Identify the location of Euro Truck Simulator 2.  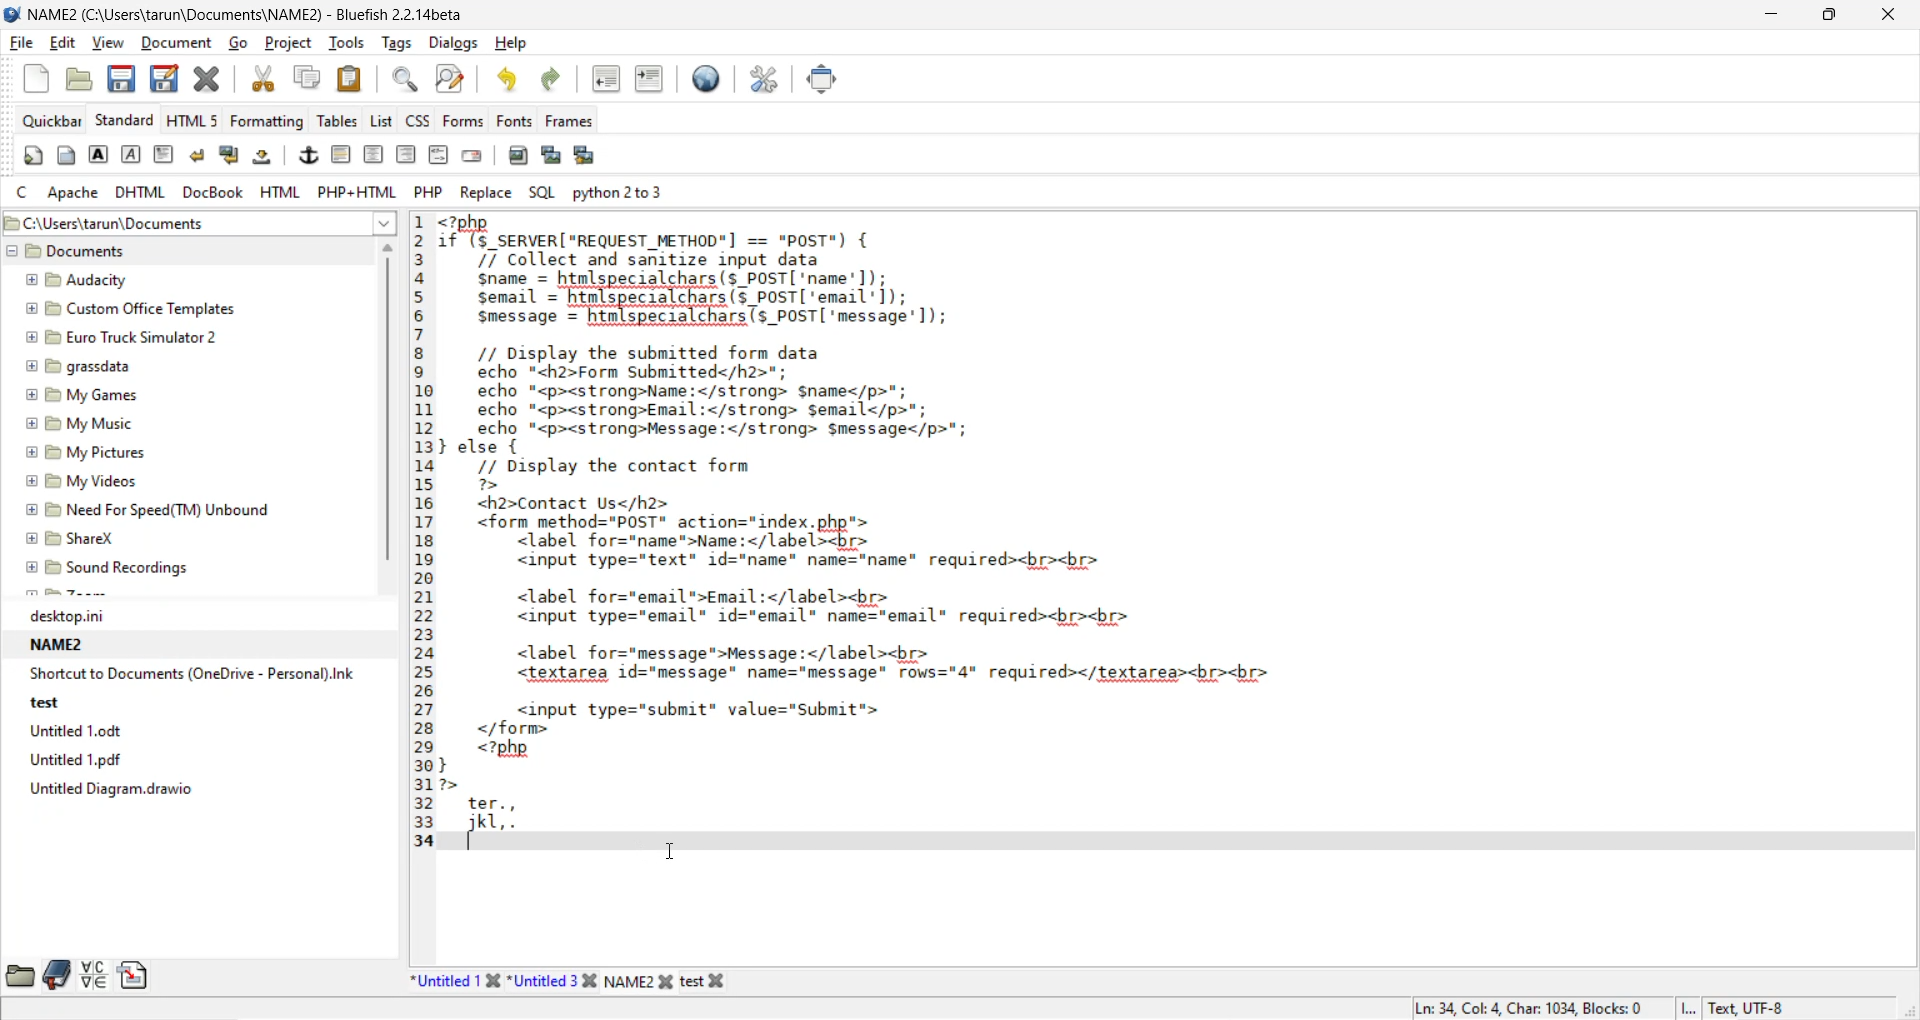
(122, 338).